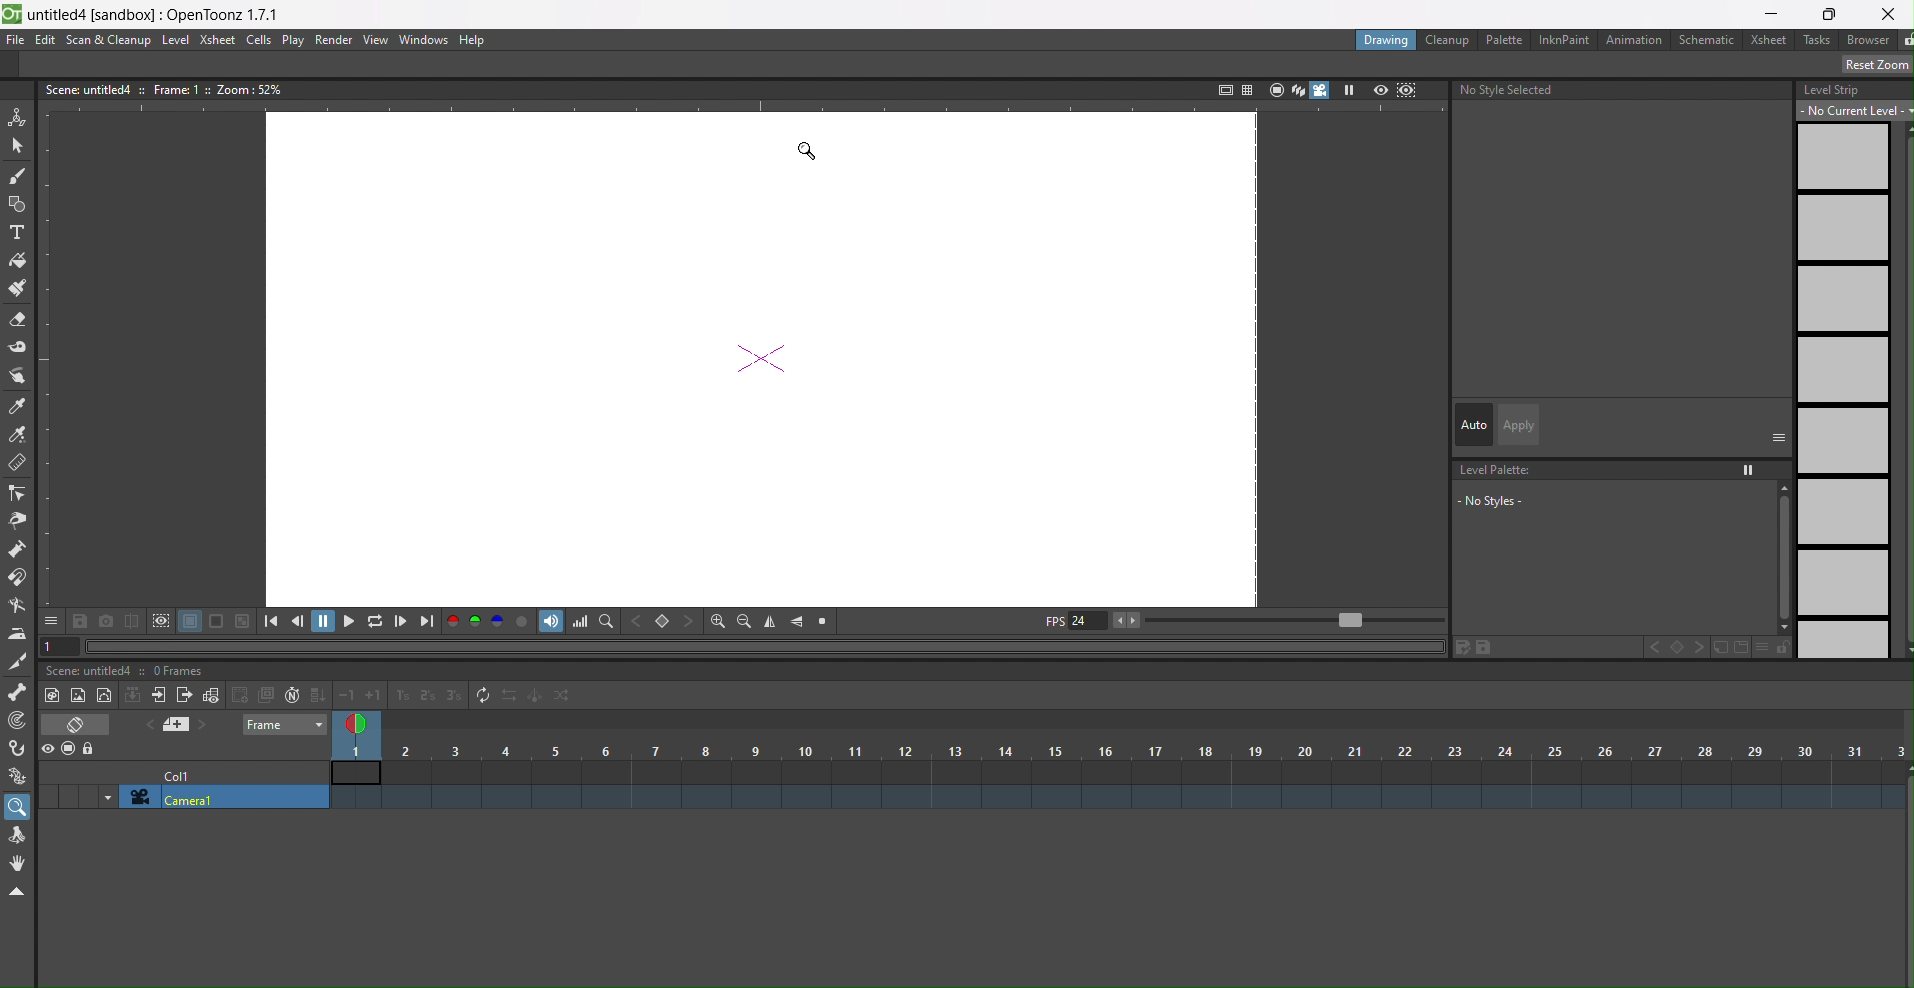 Image resolution: width=1914 pixels, height=988 pixels. Describe the element at coordinates (1902, 40) in the screenshot. I see `unlocked` at that location.